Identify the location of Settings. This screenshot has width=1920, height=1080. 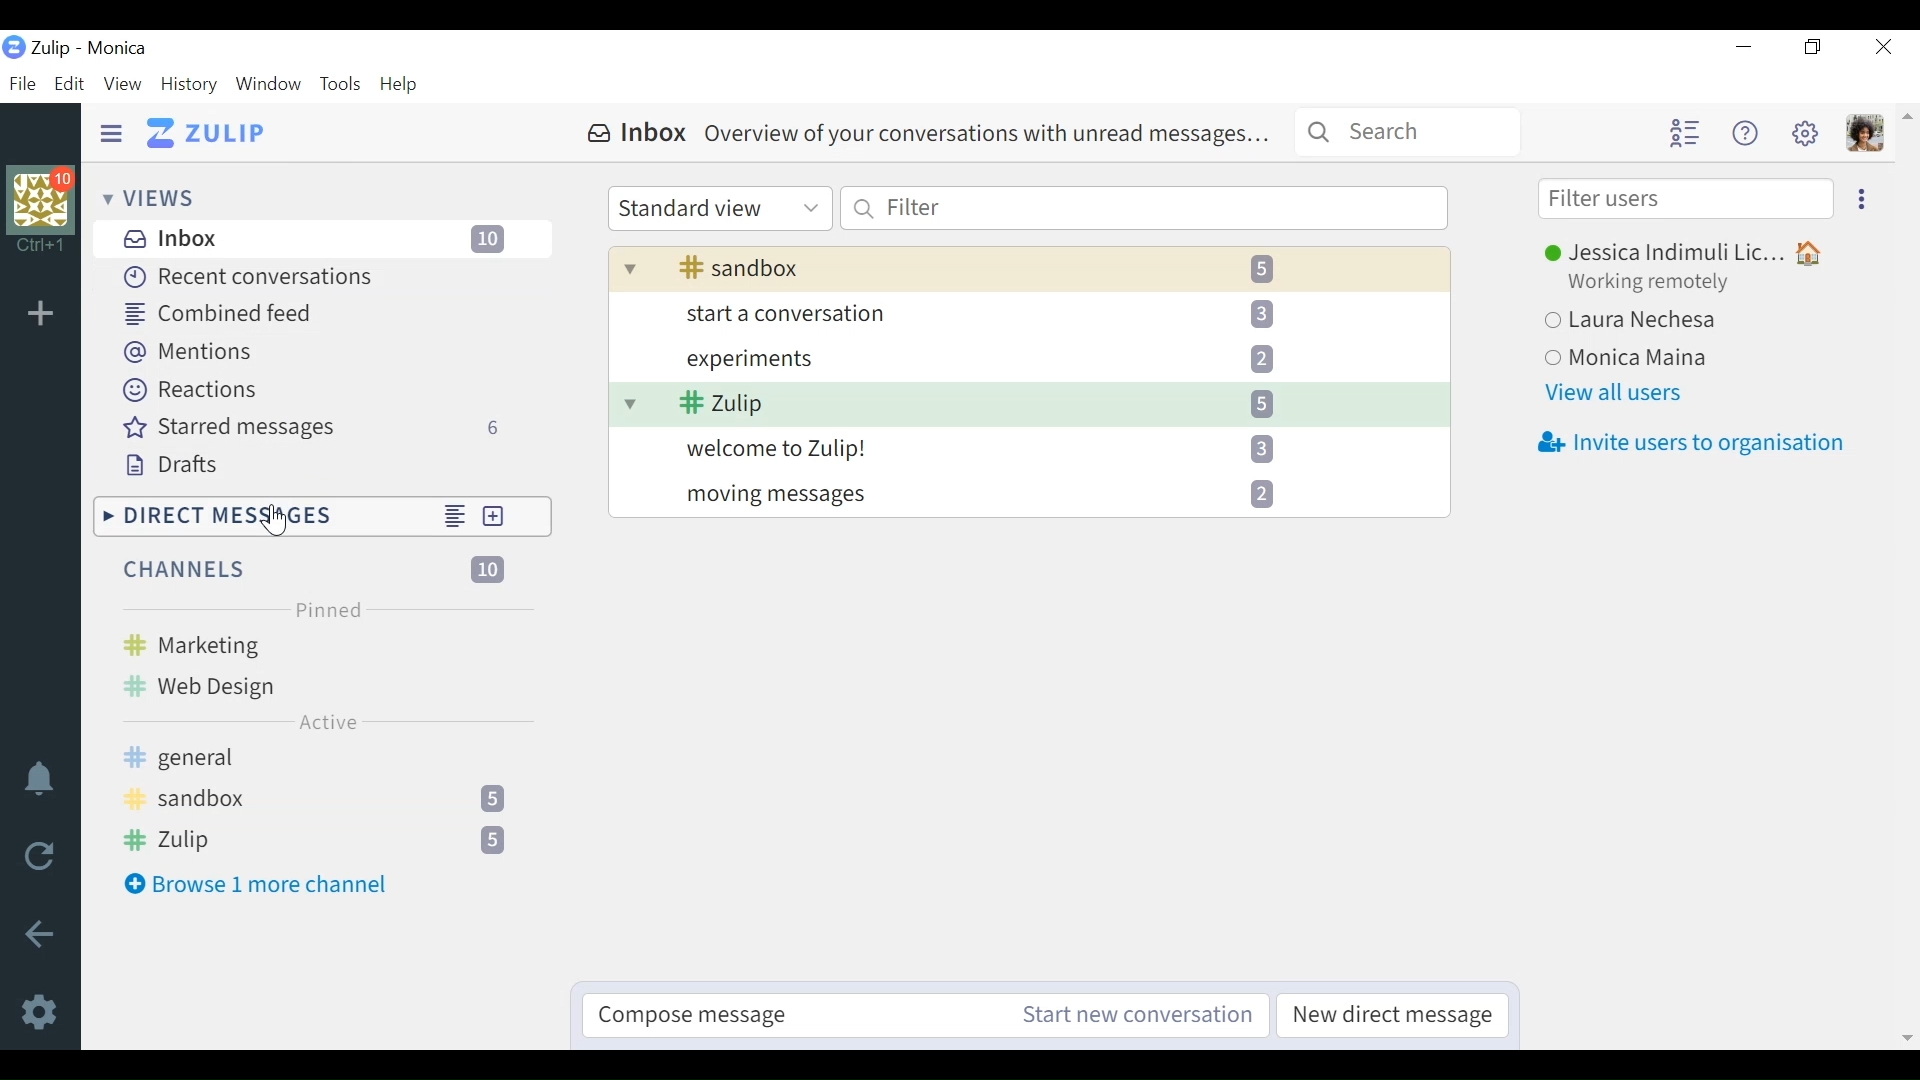
(37, 1010).